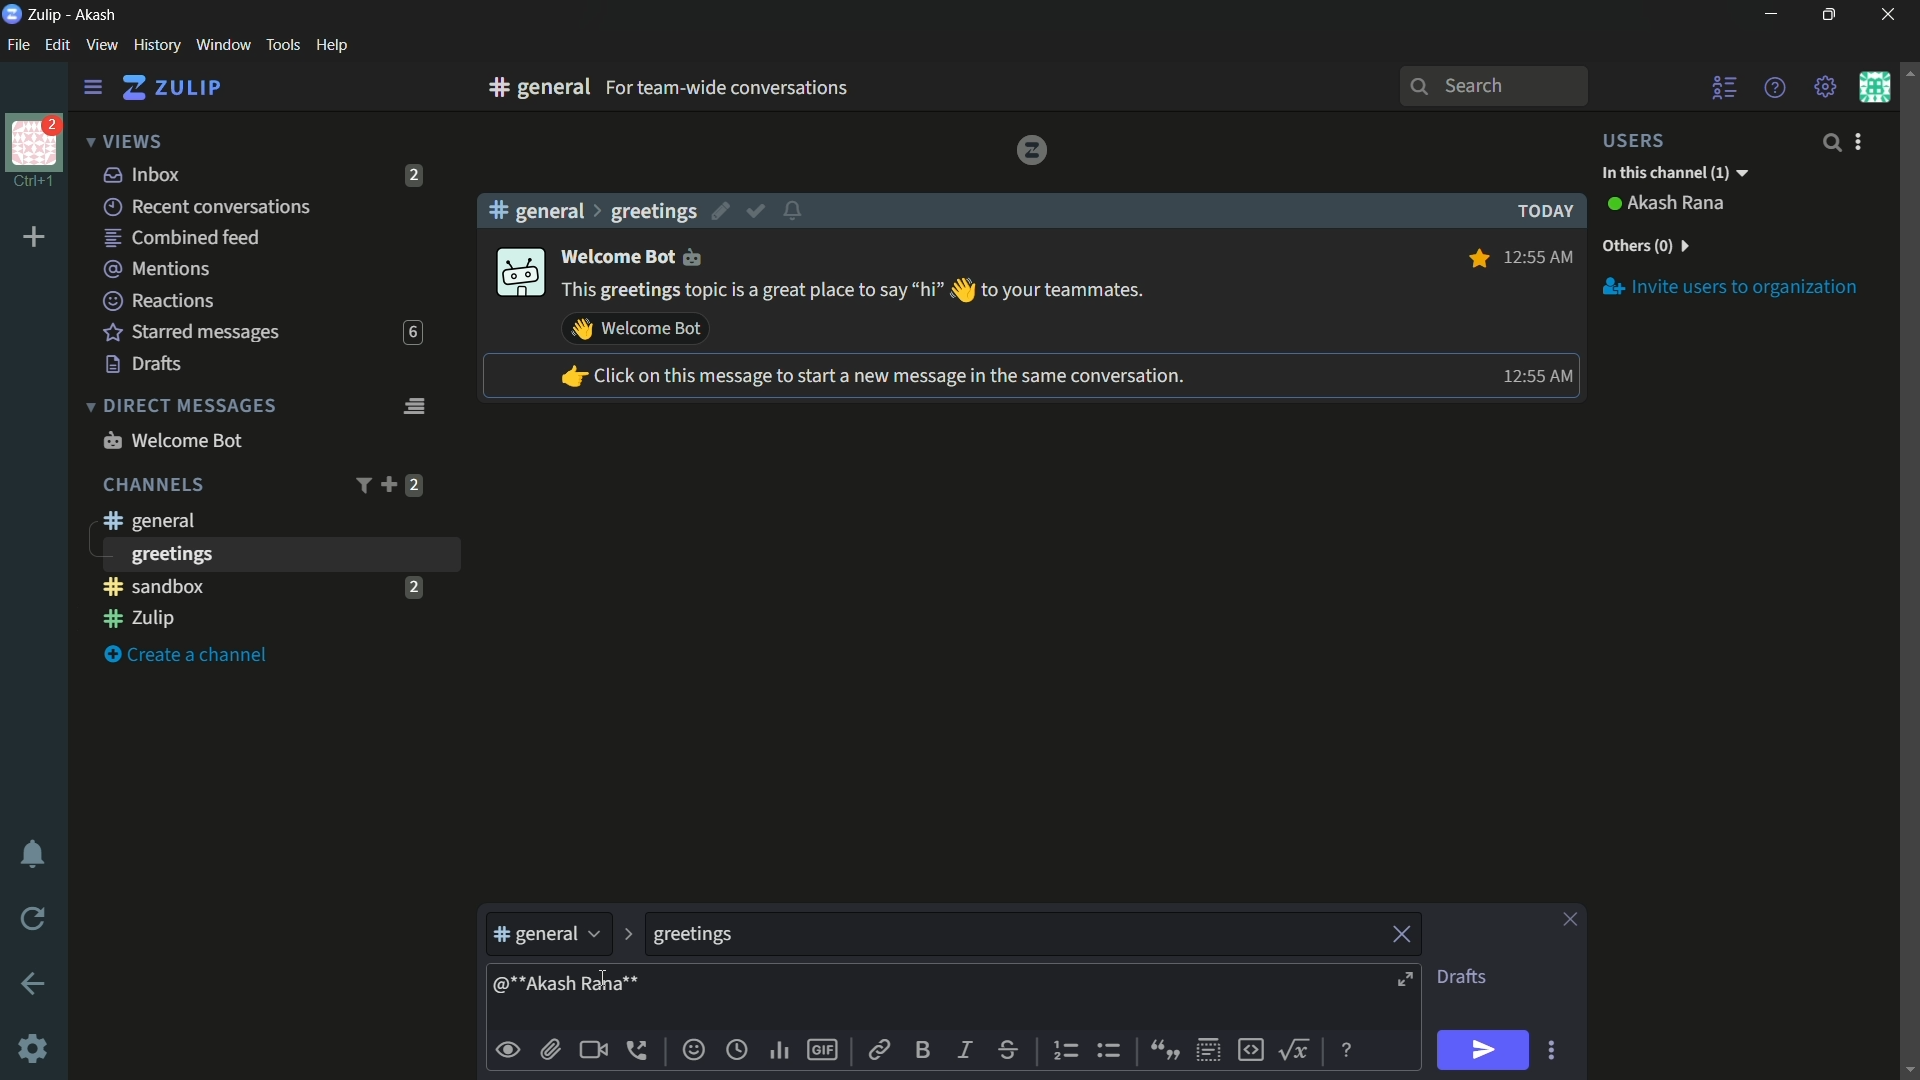 This screenshot has height=1080, width=1920. I want to click on user settings, so click(1862, 141).